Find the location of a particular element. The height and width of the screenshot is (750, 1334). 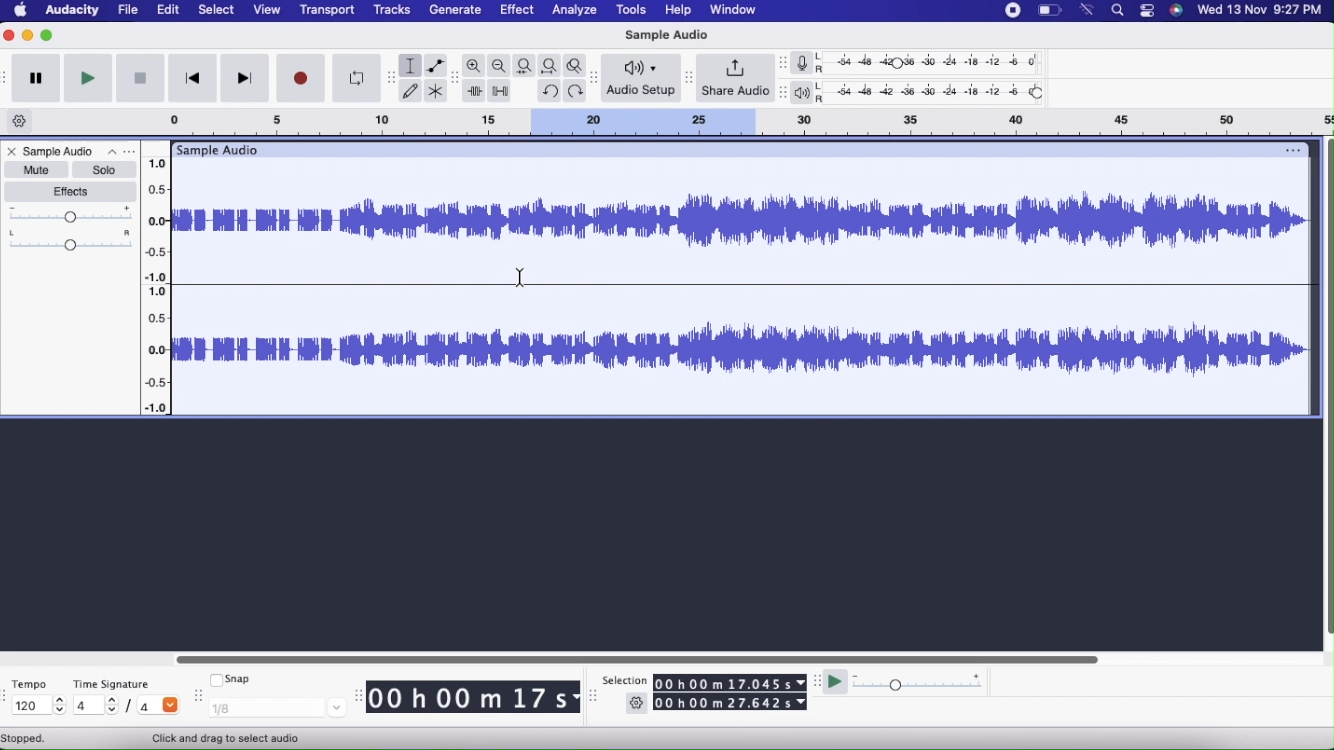

network is located at coordinates (1087, 9).